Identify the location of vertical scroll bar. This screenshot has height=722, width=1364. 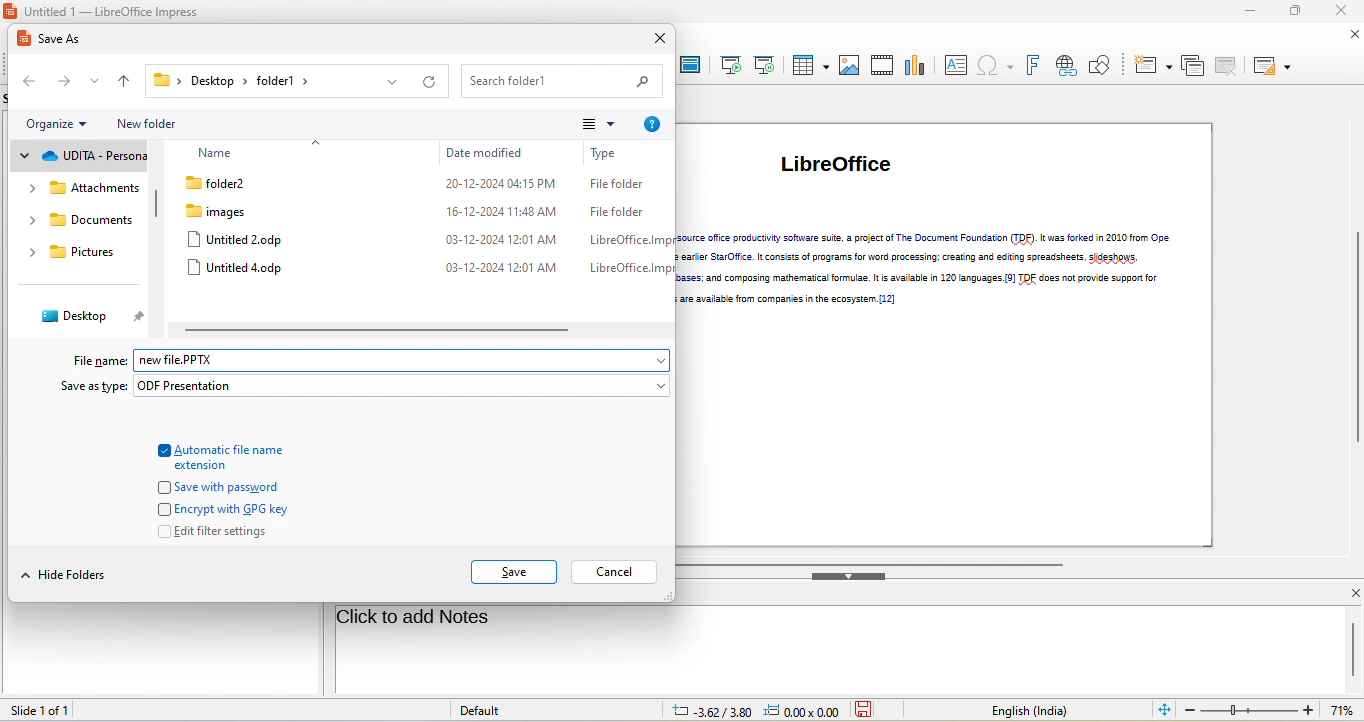
(1353, 649).